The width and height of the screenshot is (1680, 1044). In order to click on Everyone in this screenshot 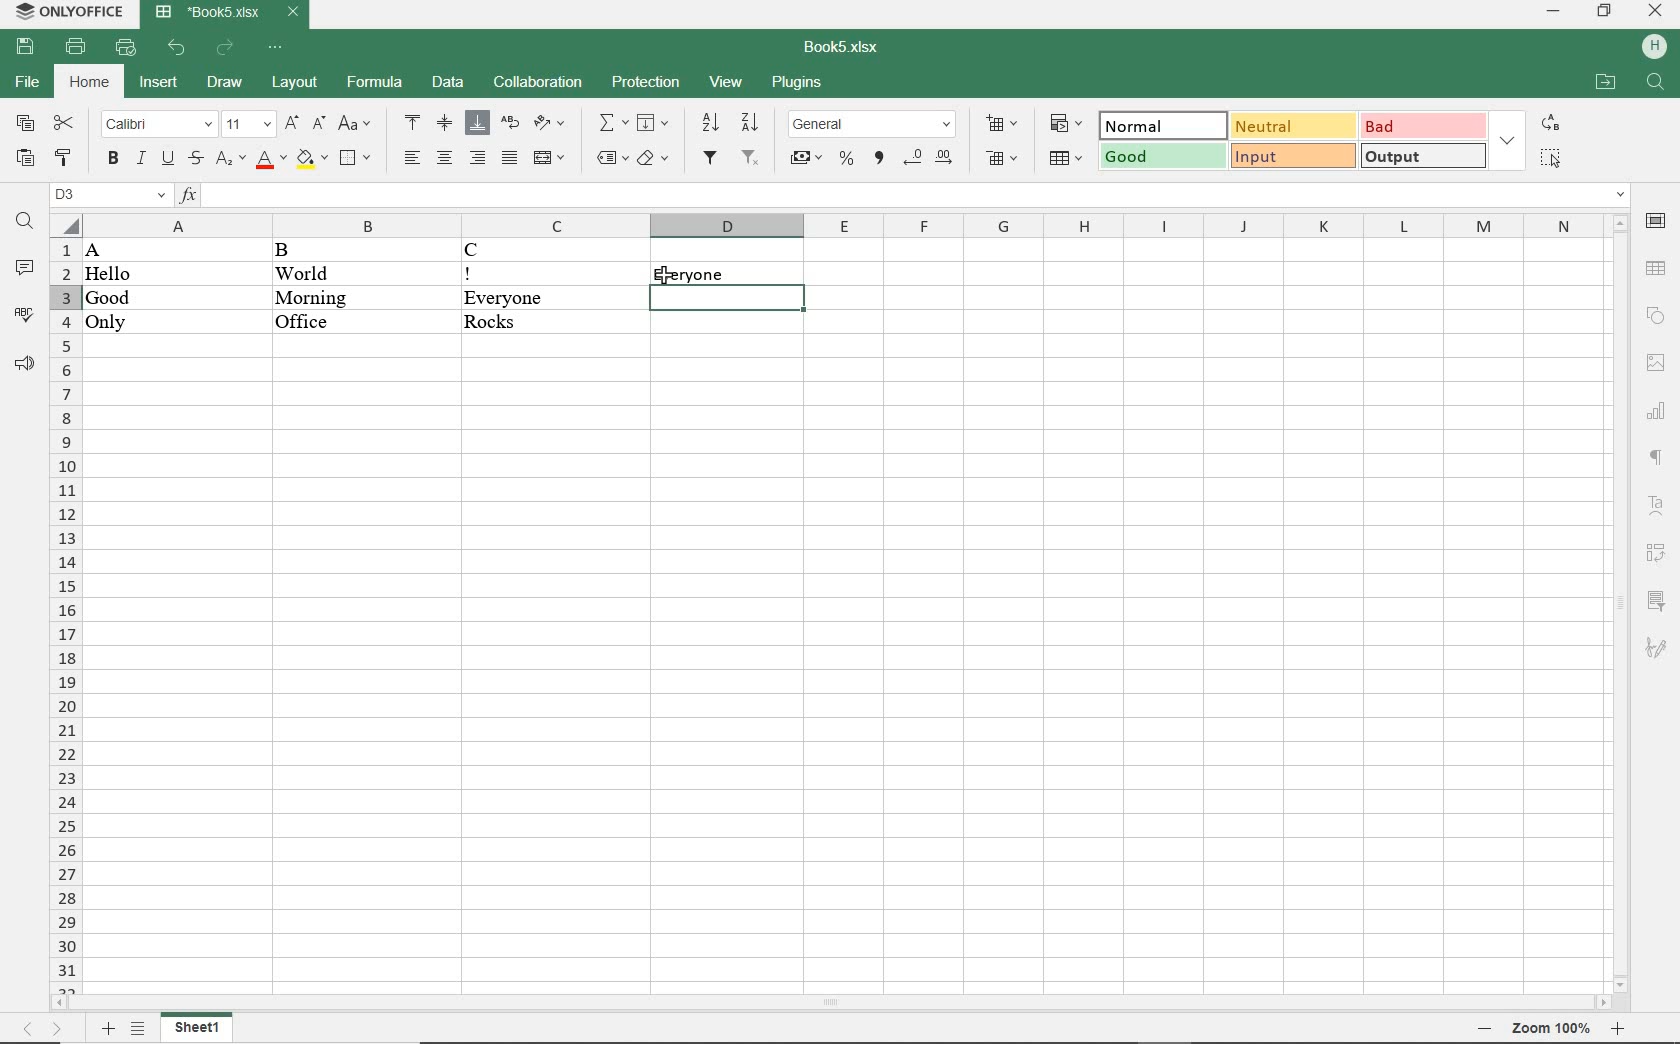, I will do `click(553, 298)`.